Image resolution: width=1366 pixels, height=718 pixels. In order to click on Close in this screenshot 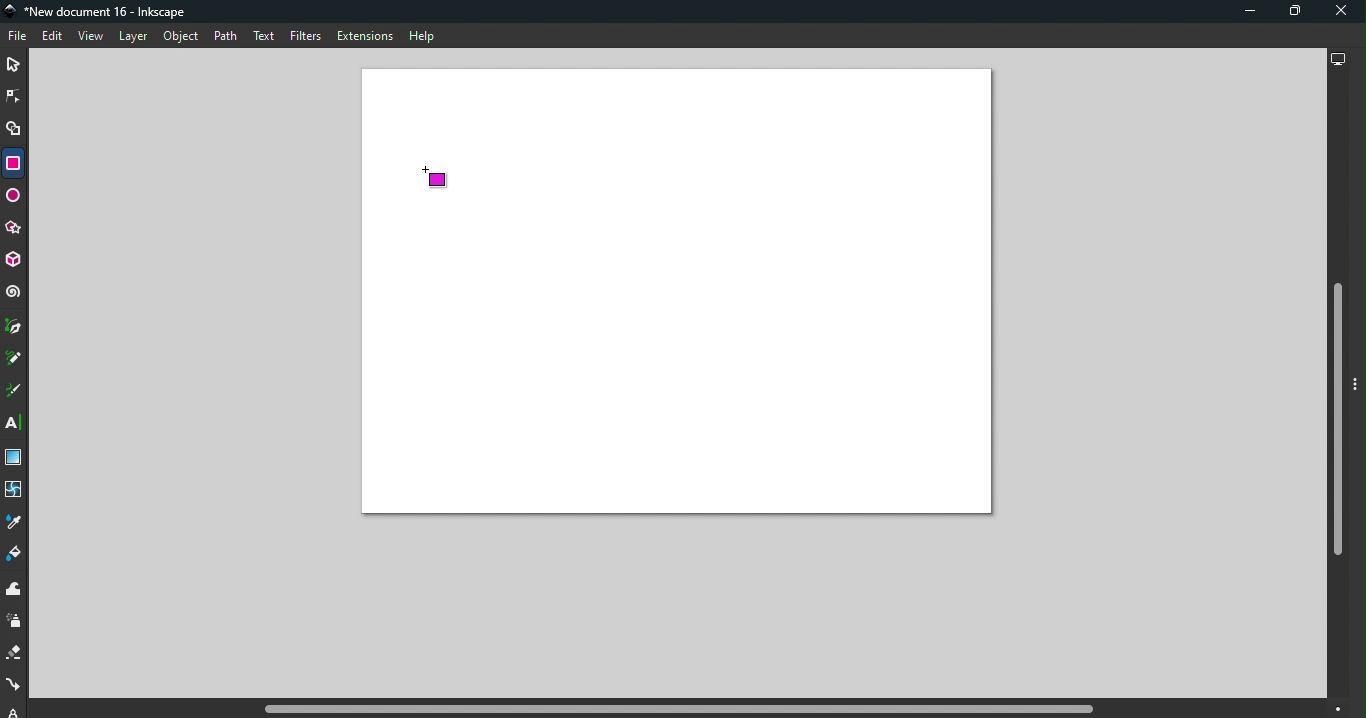, I will do `click(1341, 12)`.